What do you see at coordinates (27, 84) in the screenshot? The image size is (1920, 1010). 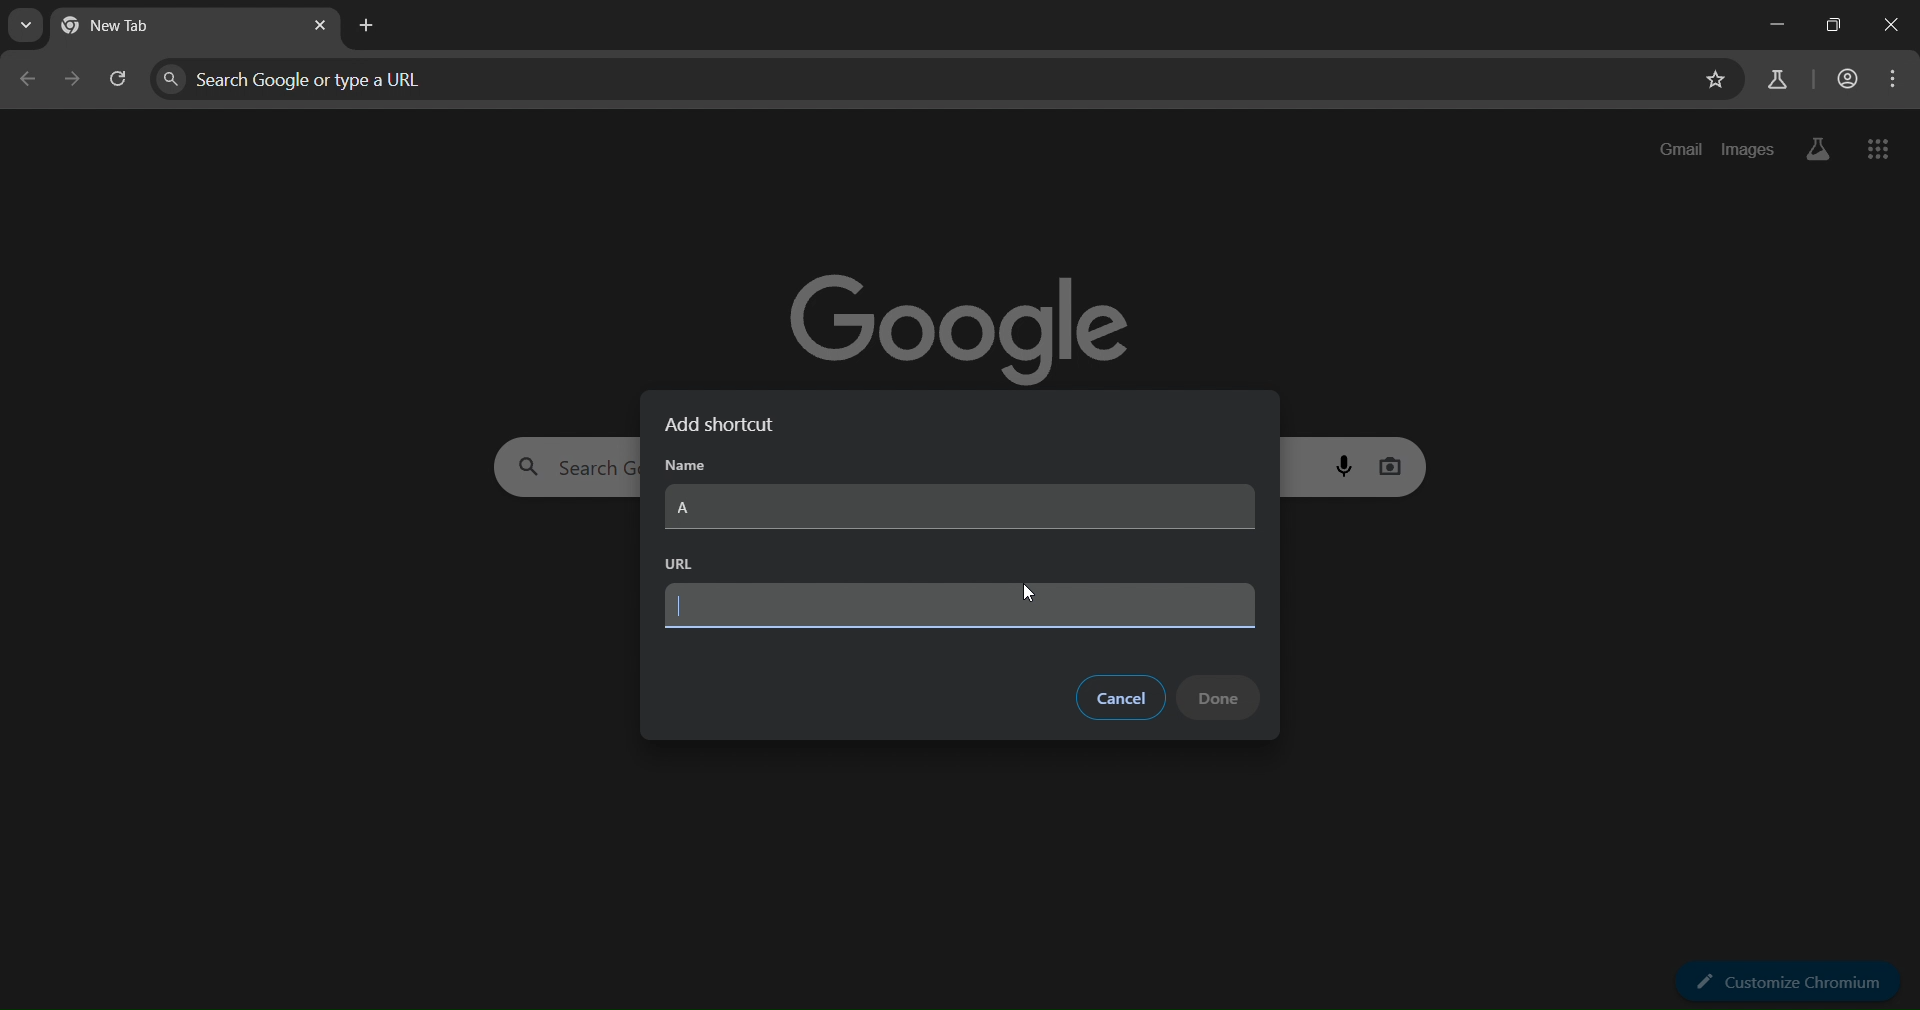 I see `go back one page` at bounding box center [27, 84].